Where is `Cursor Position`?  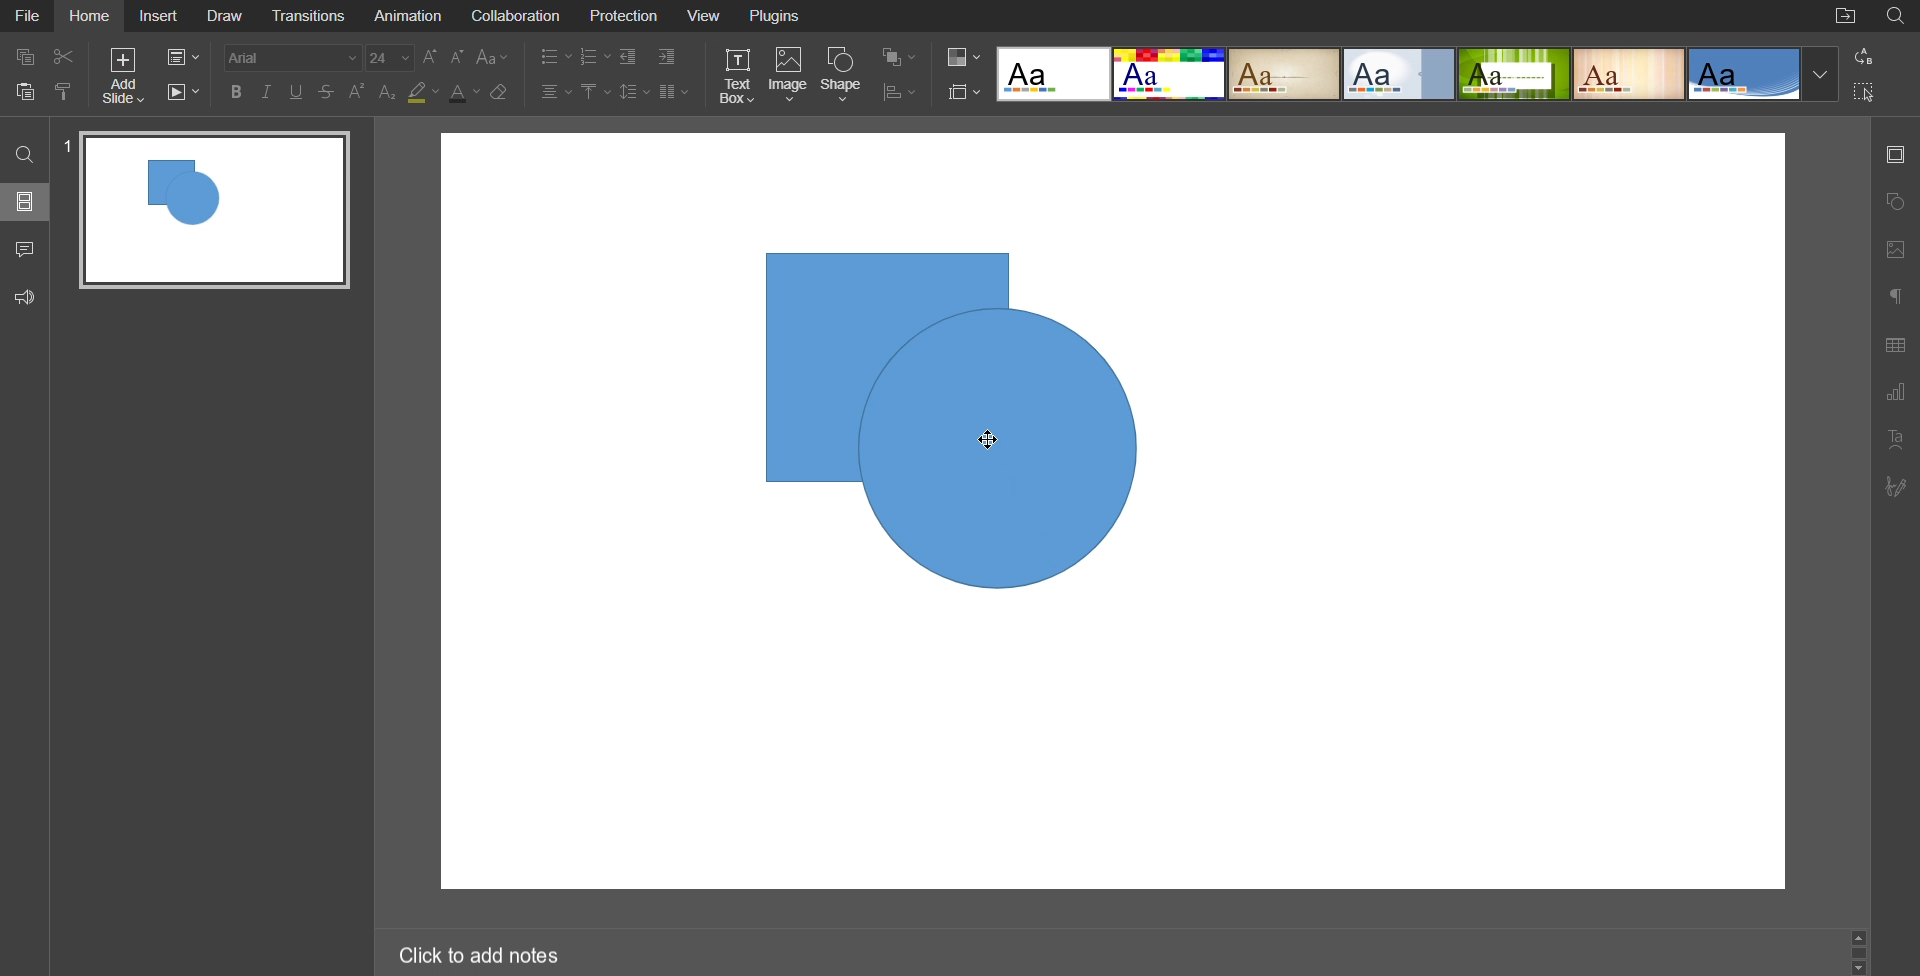
Cursor Position is located at coordinates (989, 440).